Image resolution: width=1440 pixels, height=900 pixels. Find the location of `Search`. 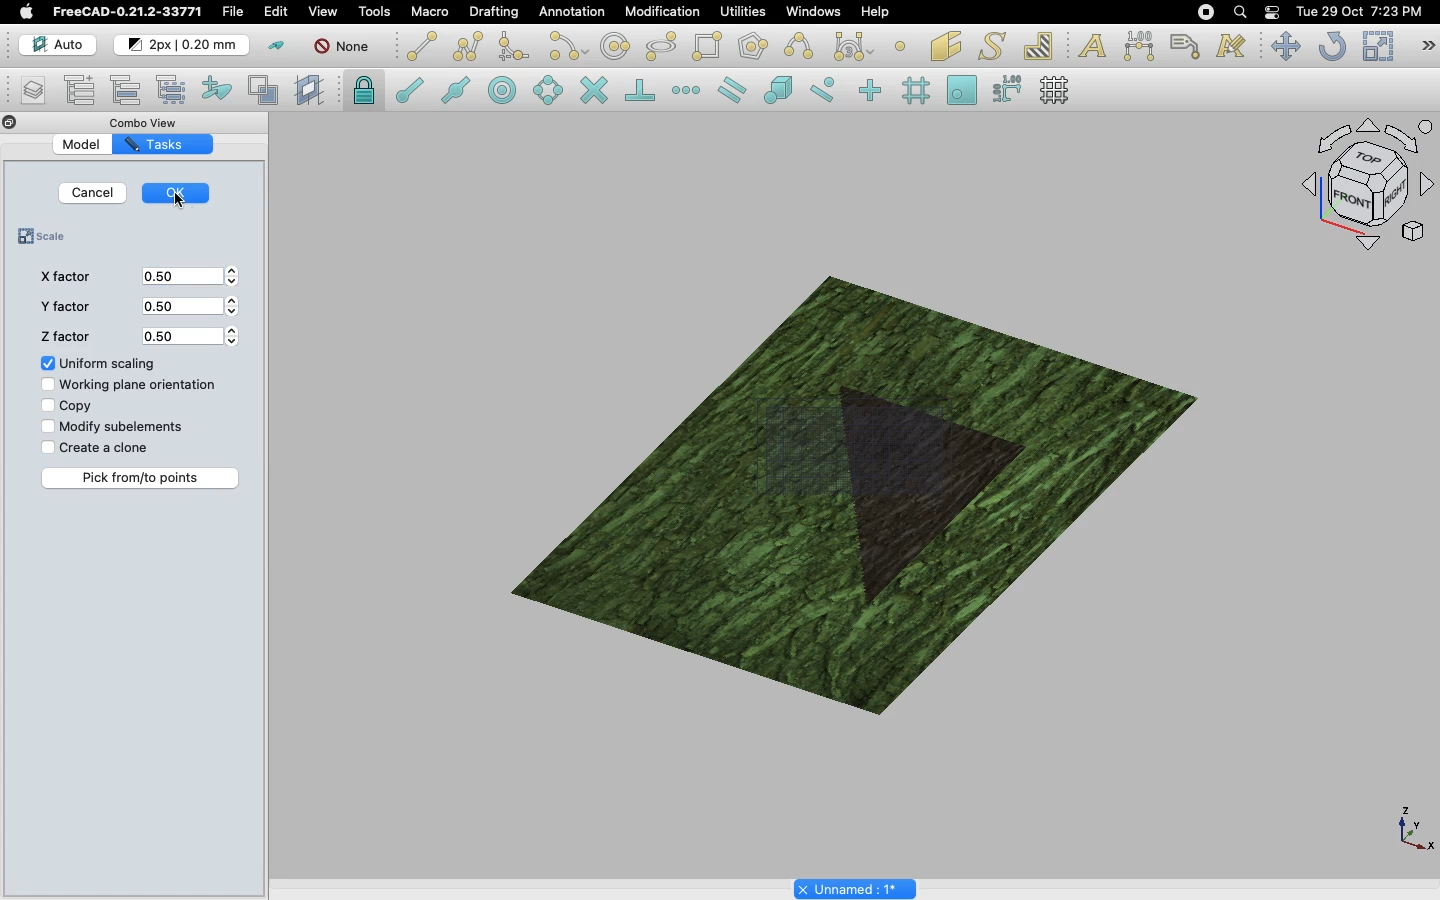

Search is located at coordinates (1239, 12).